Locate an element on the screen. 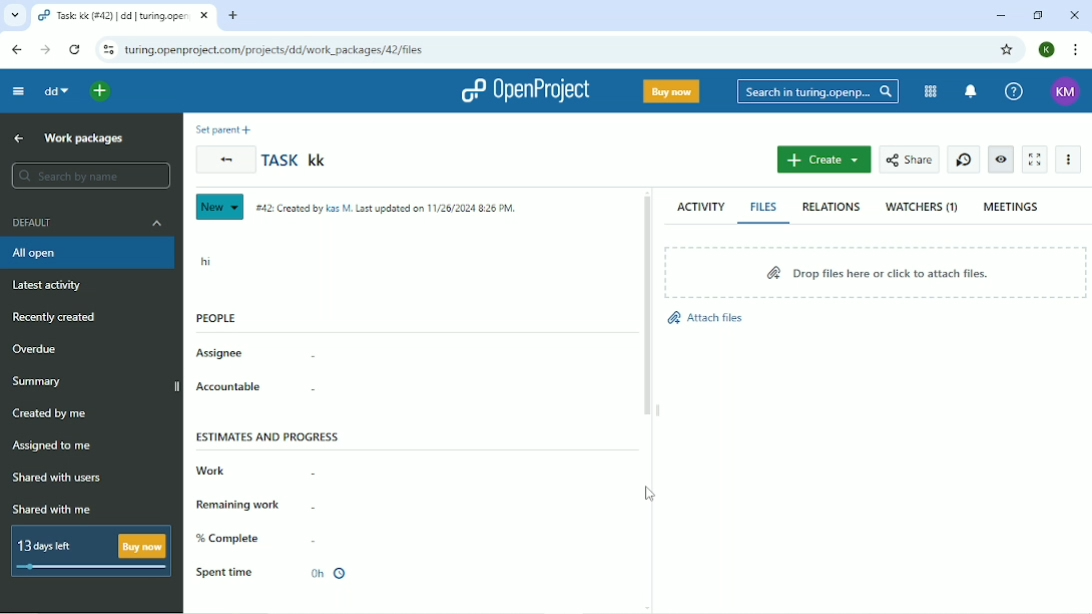 The height and width of the screenshot is (614, 1092). Unwatch work package is located at coordinates (1000, 159).